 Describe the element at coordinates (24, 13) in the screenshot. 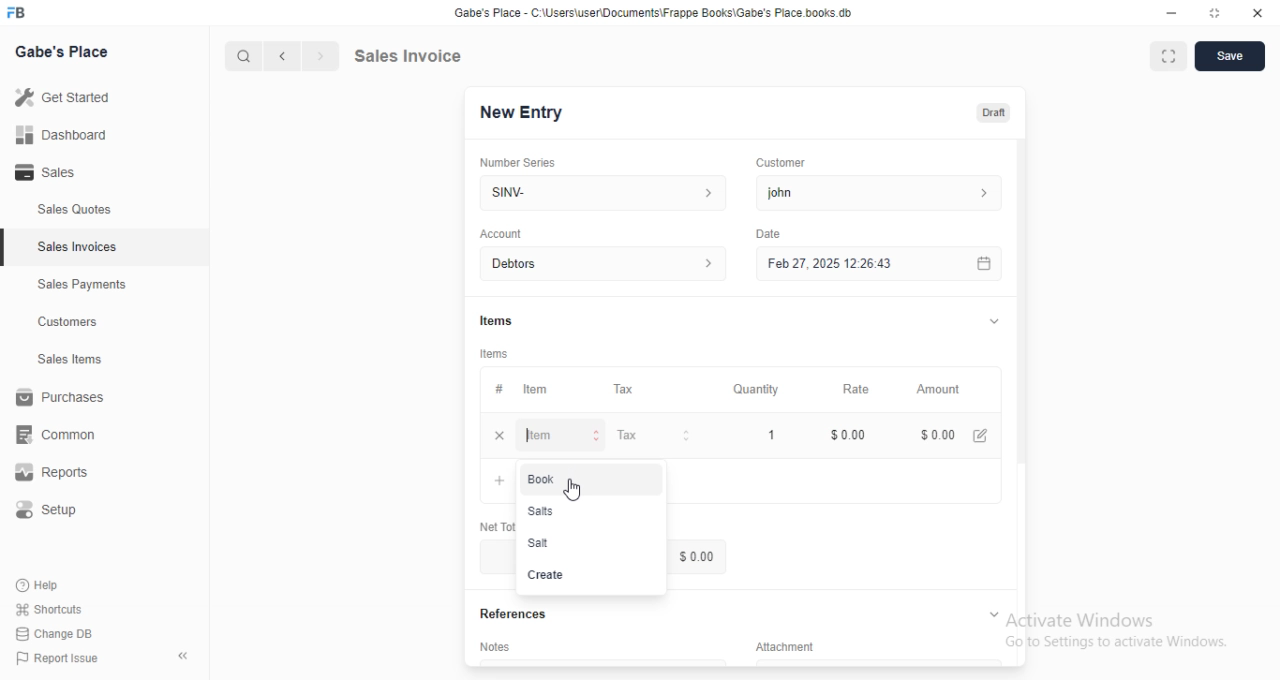

I see `Logo` at that location.